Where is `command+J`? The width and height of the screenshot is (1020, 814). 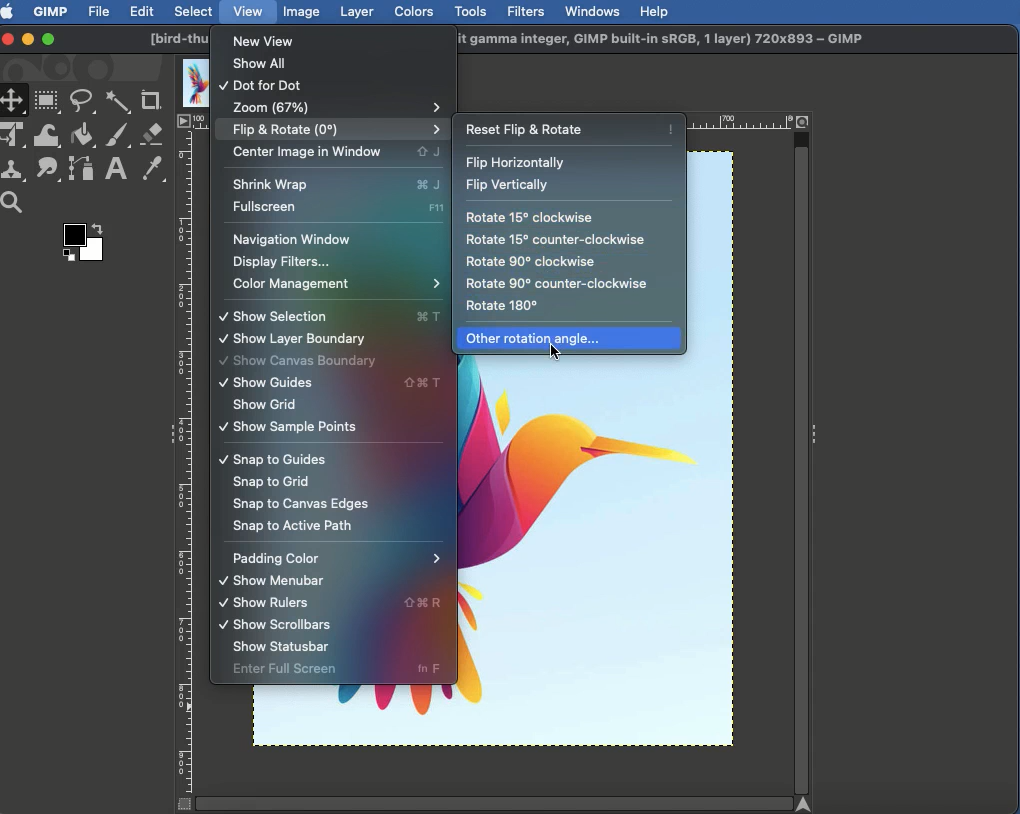
command+J is located at coordinates (434, 185).